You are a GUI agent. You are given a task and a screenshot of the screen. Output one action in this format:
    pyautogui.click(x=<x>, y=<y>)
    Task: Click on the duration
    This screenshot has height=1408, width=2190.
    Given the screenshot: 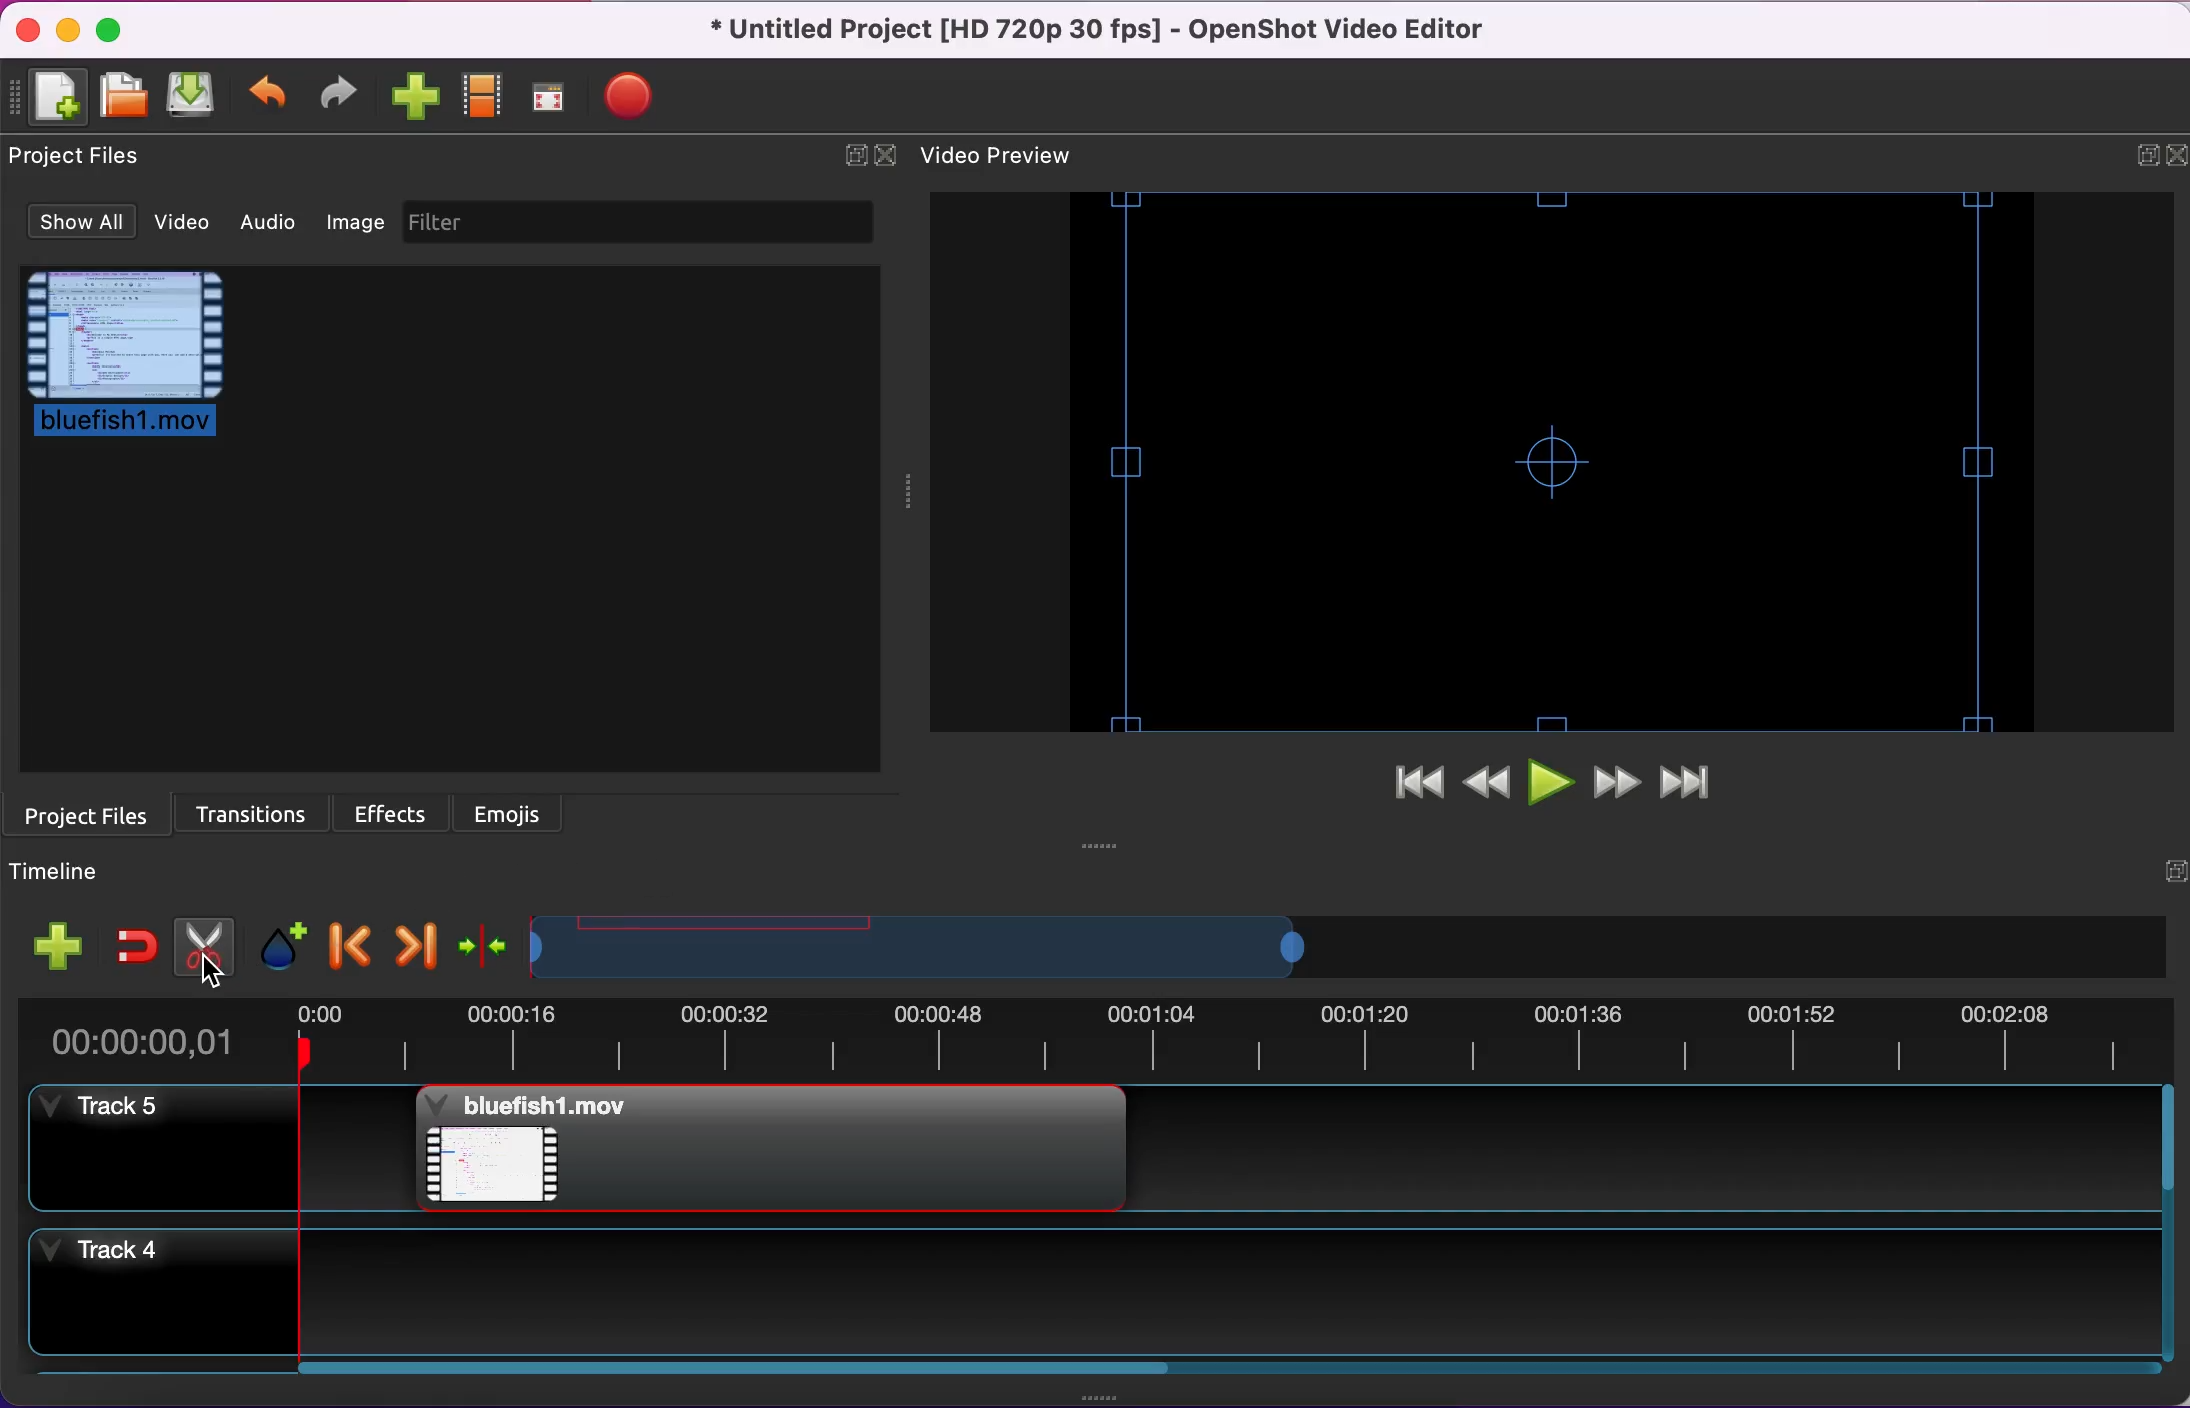 What is the action you would take?
    pyautogui.click(x=1098, y=1041)
    